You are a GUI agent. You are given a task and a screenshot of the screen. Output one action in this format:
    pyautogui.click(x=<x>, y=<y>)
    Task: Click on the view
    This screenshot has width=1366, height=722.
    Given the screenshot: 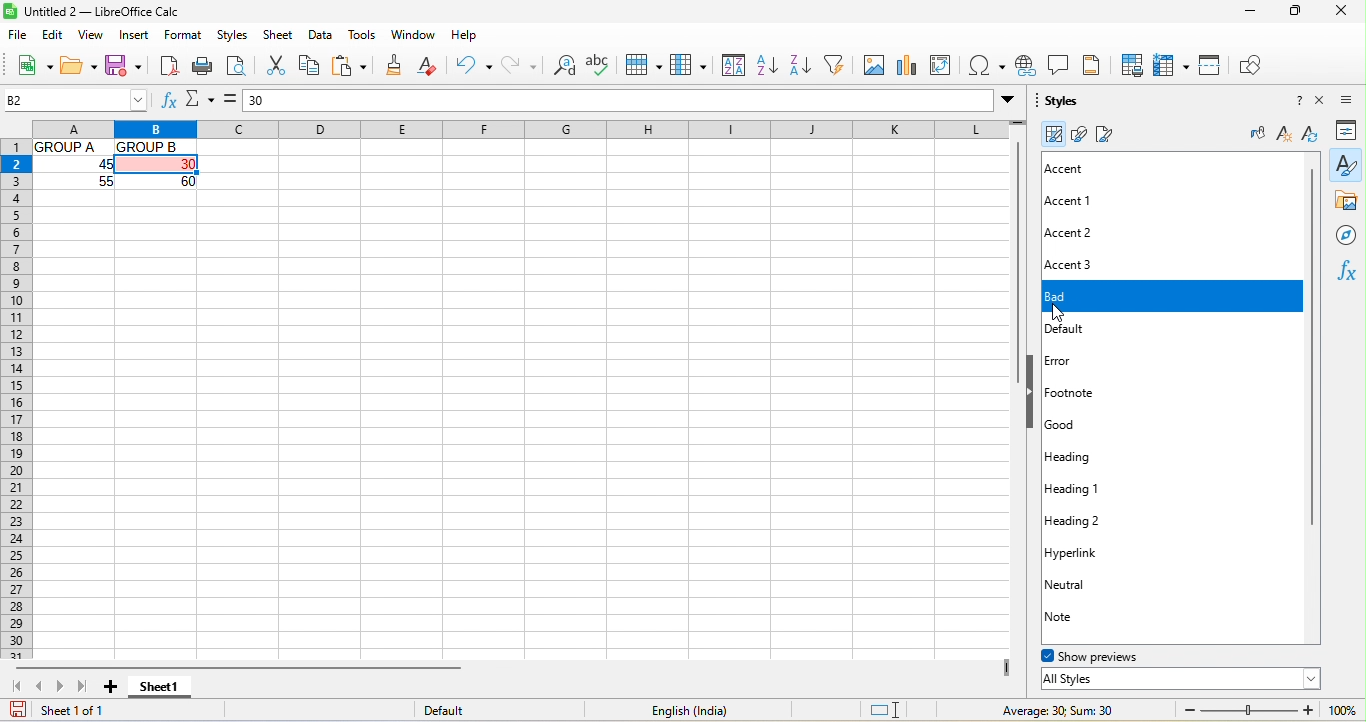 What is the action you would take?
    pyautogui.click(x=94, y=36)
    